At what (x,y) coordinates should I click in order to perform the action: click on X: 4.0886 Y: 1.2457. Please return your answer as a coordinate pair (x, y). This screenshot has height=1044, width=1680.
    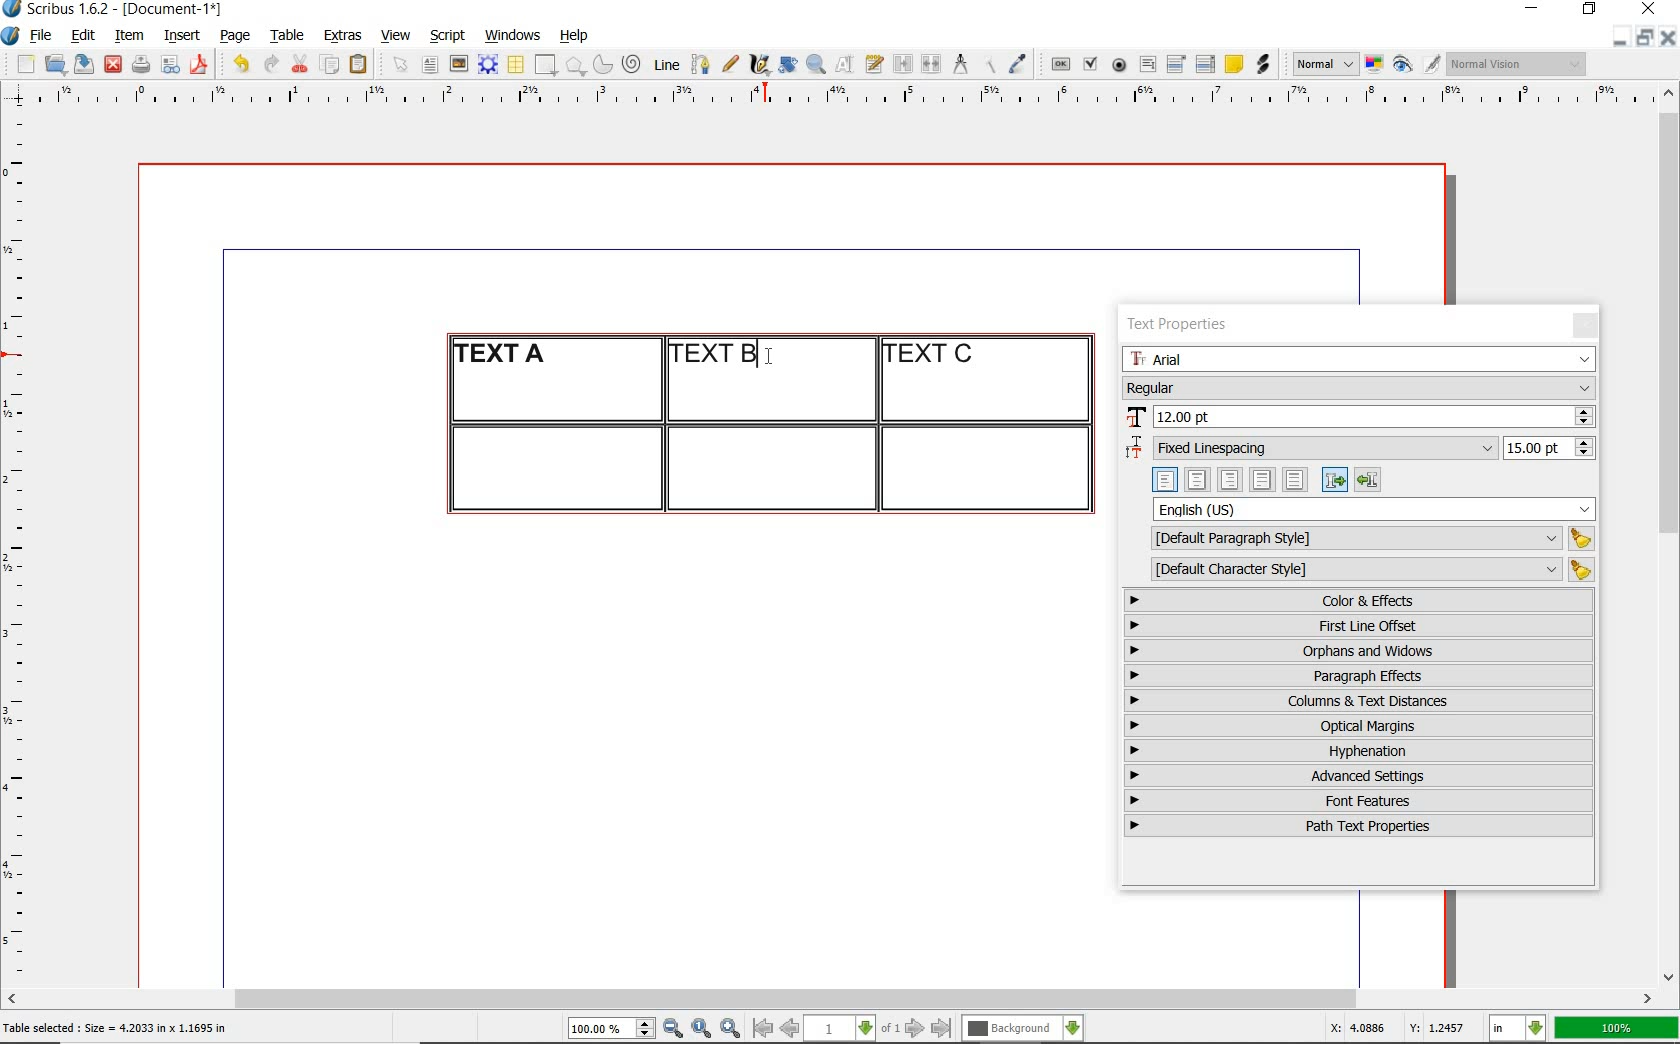
    Looking at the image, I should click on (1401, 1028).